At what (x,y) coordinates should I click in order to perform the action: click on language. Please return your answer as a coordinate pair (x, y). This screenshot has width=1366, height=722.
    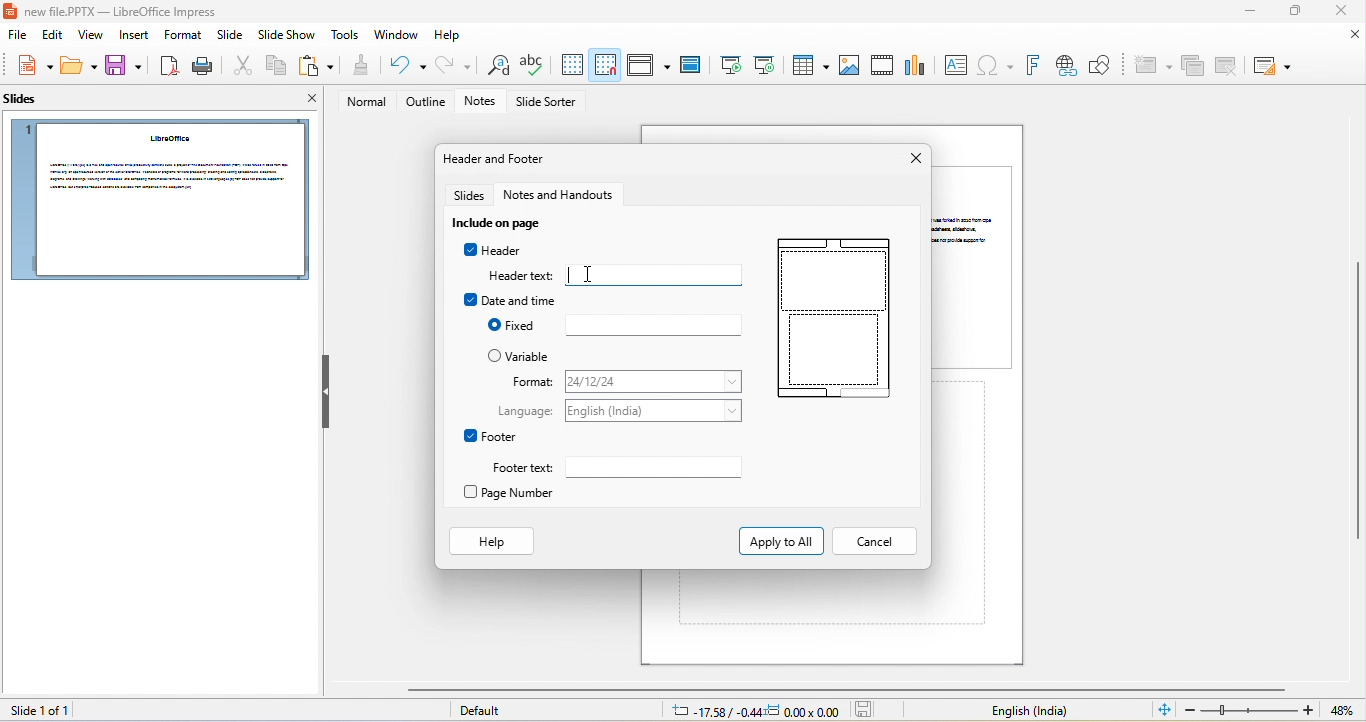
    Looking at the image, I should click on (656, 411).